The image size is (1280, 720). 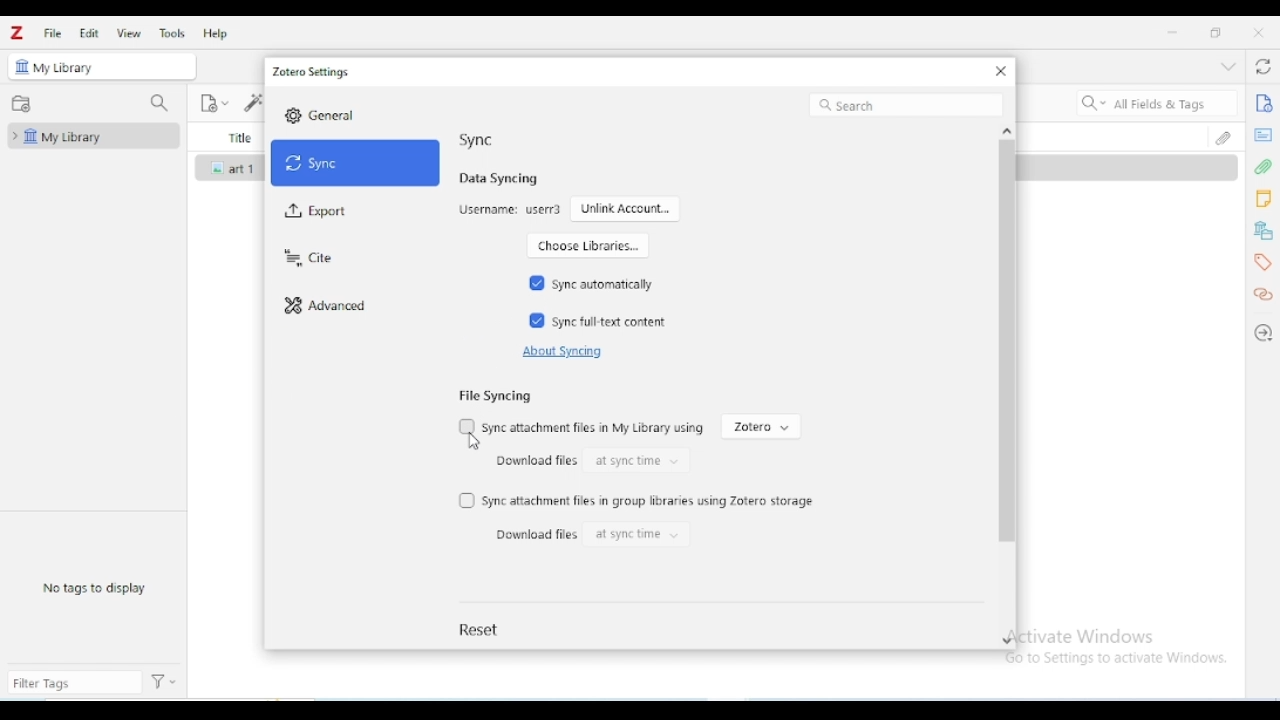 I want to click on related, so click(x=1263, y=295).